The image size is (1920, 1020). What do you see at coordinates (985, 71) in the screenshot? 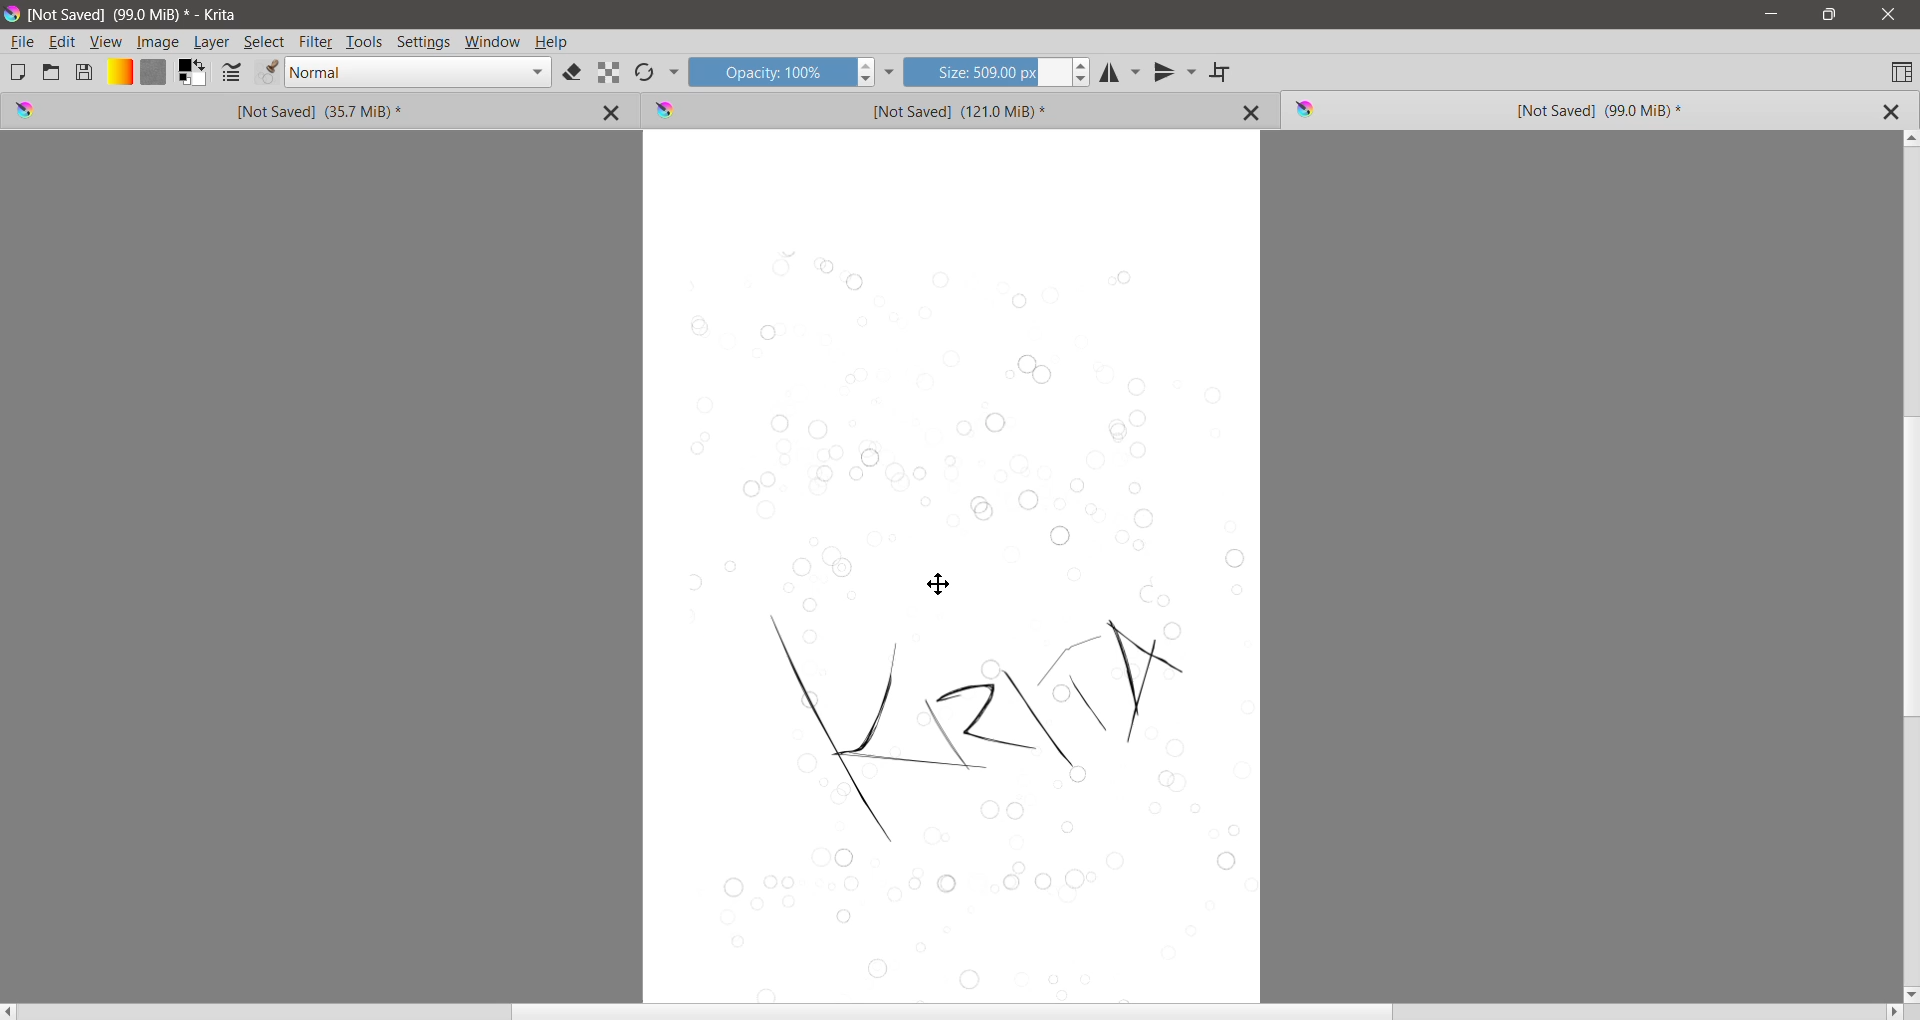
I see `Size input ` at bounding box center [985, 71].